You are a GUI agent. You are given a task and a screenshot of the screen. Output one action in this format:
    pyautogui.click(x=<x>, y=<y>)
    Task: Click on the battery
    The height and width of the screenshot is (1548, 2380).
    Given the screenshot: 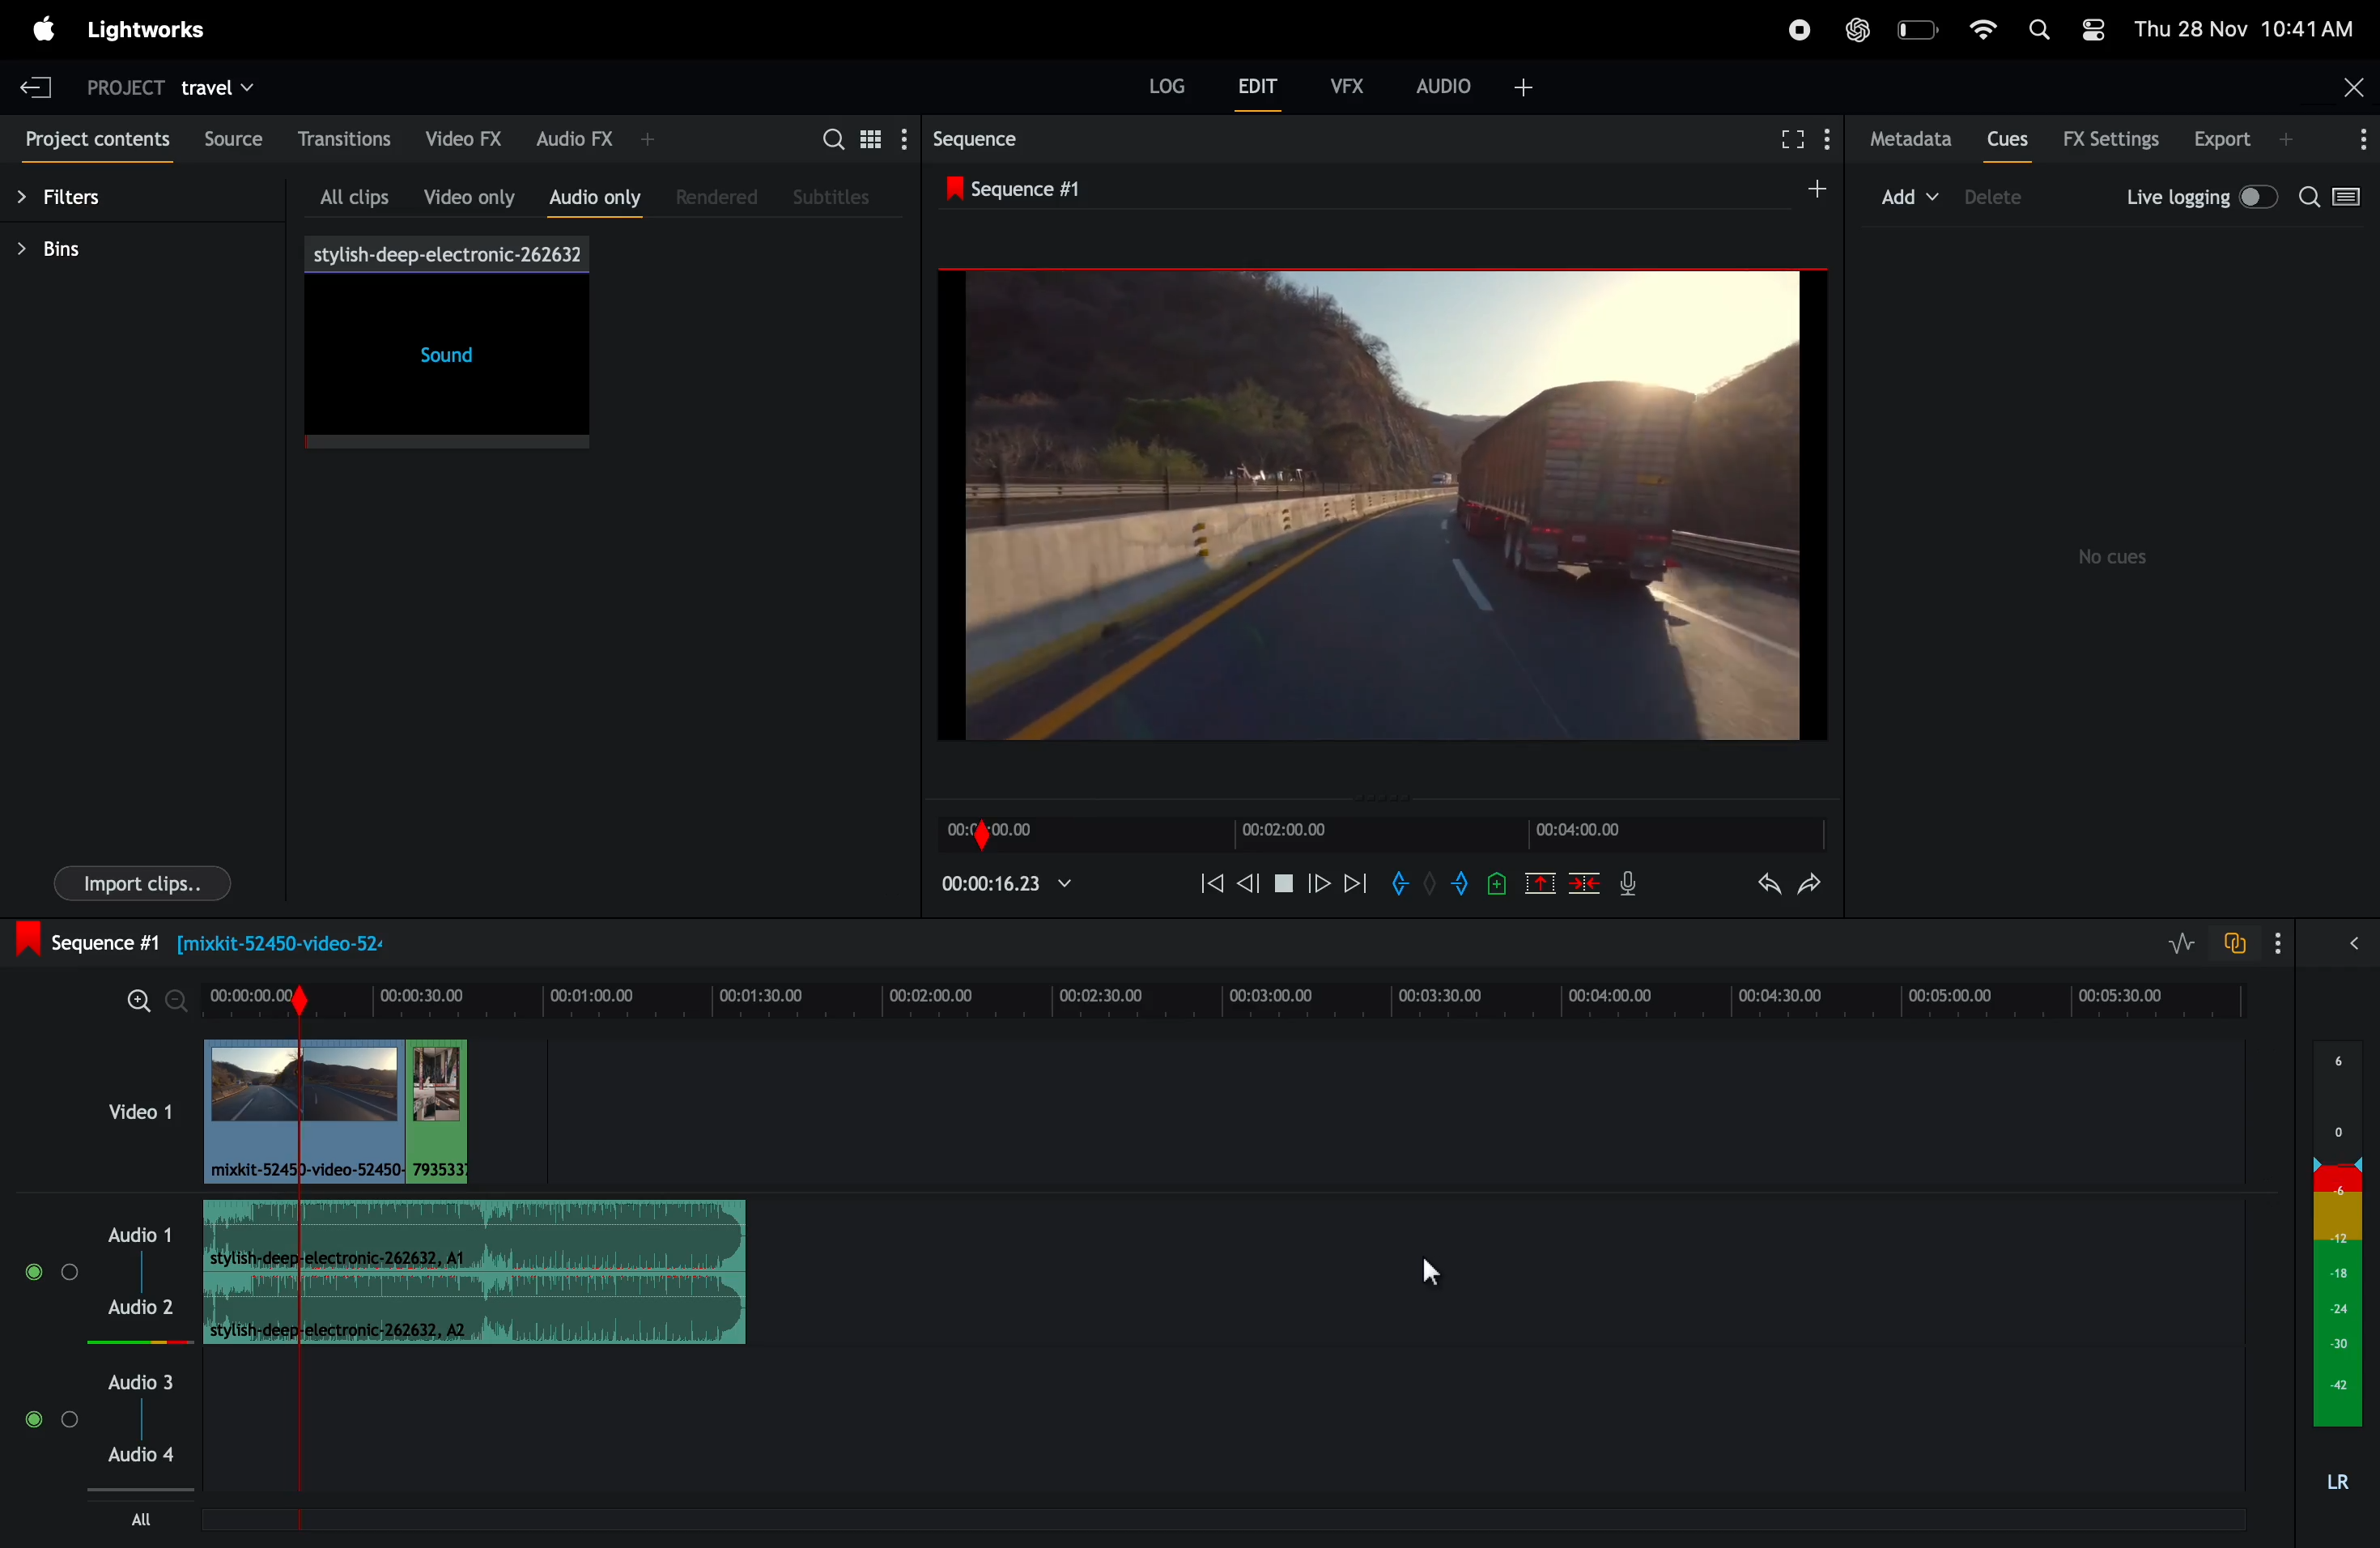 What is the action you would take?
    pyautogui.click(x=1919, y=28)
    